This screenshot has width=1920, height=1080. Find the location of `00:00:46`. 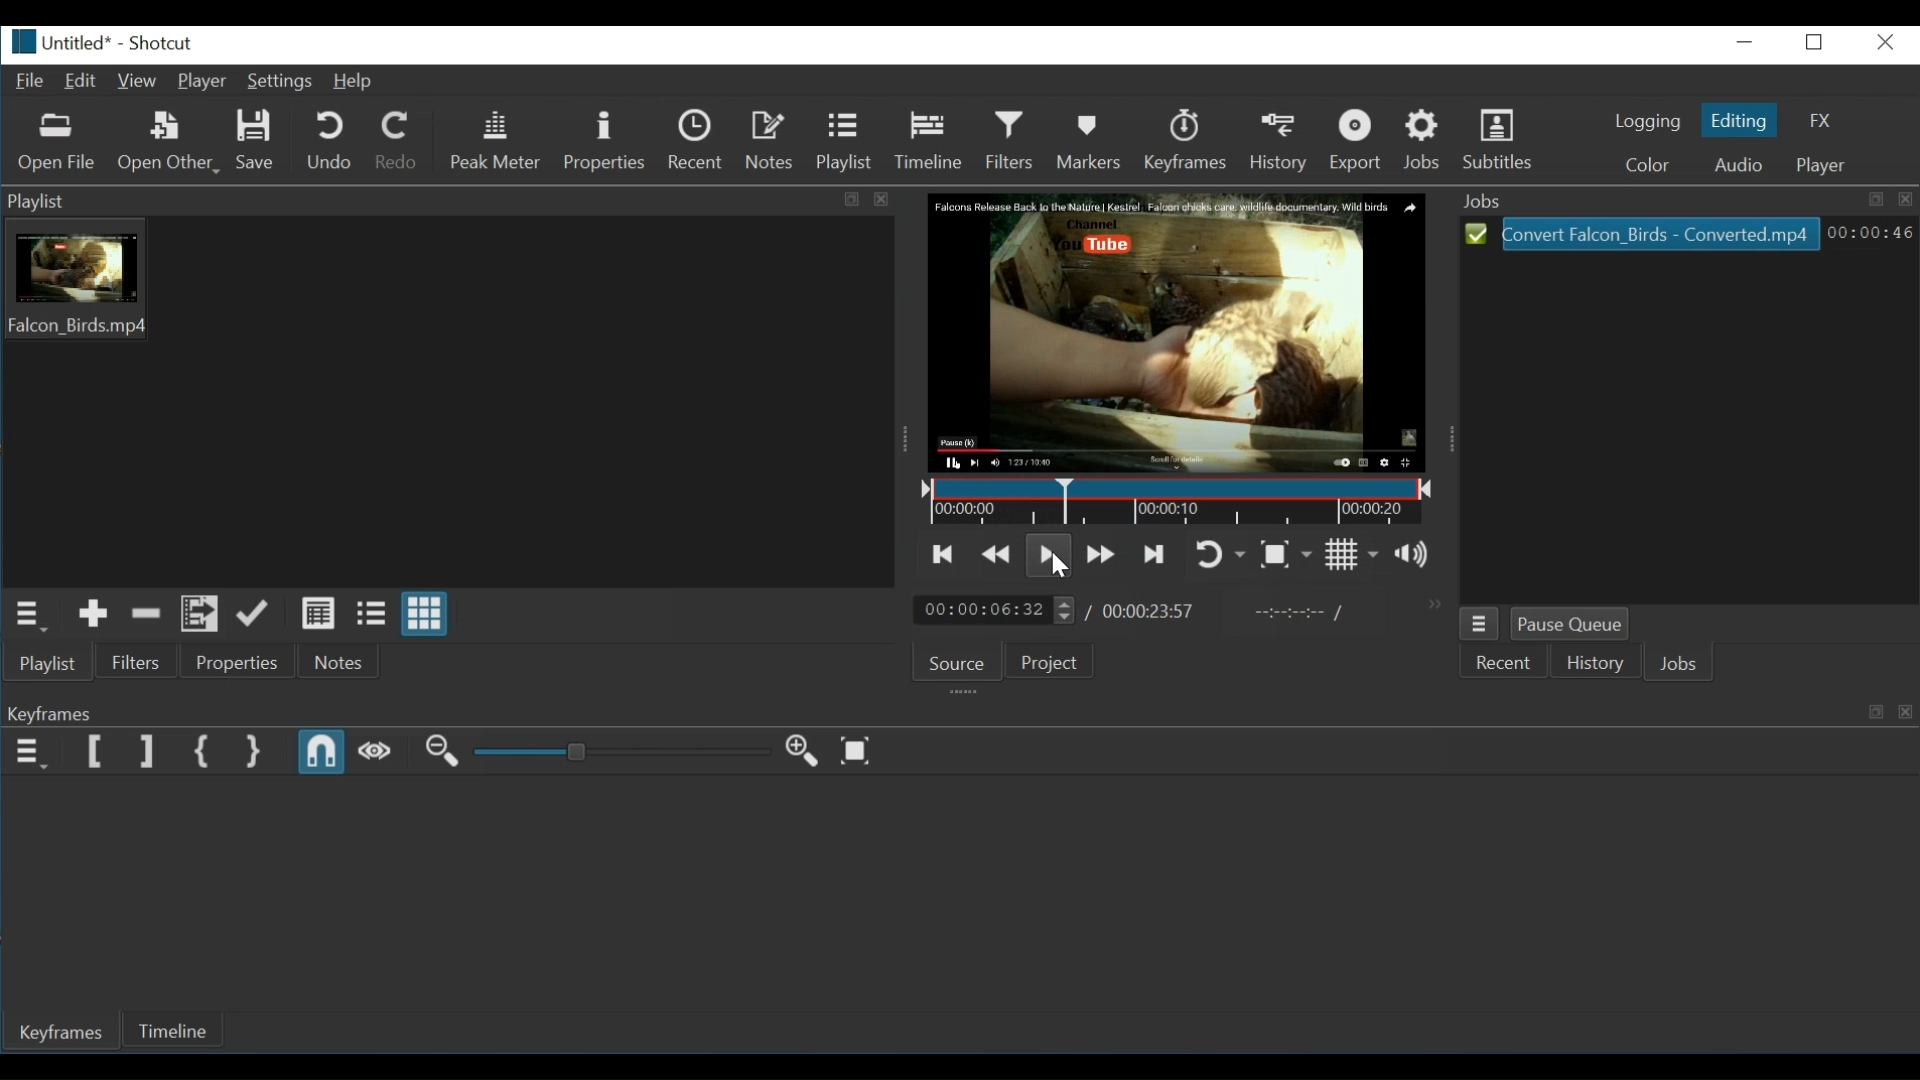

00:00:46 is located at coordinates (1869, 233).